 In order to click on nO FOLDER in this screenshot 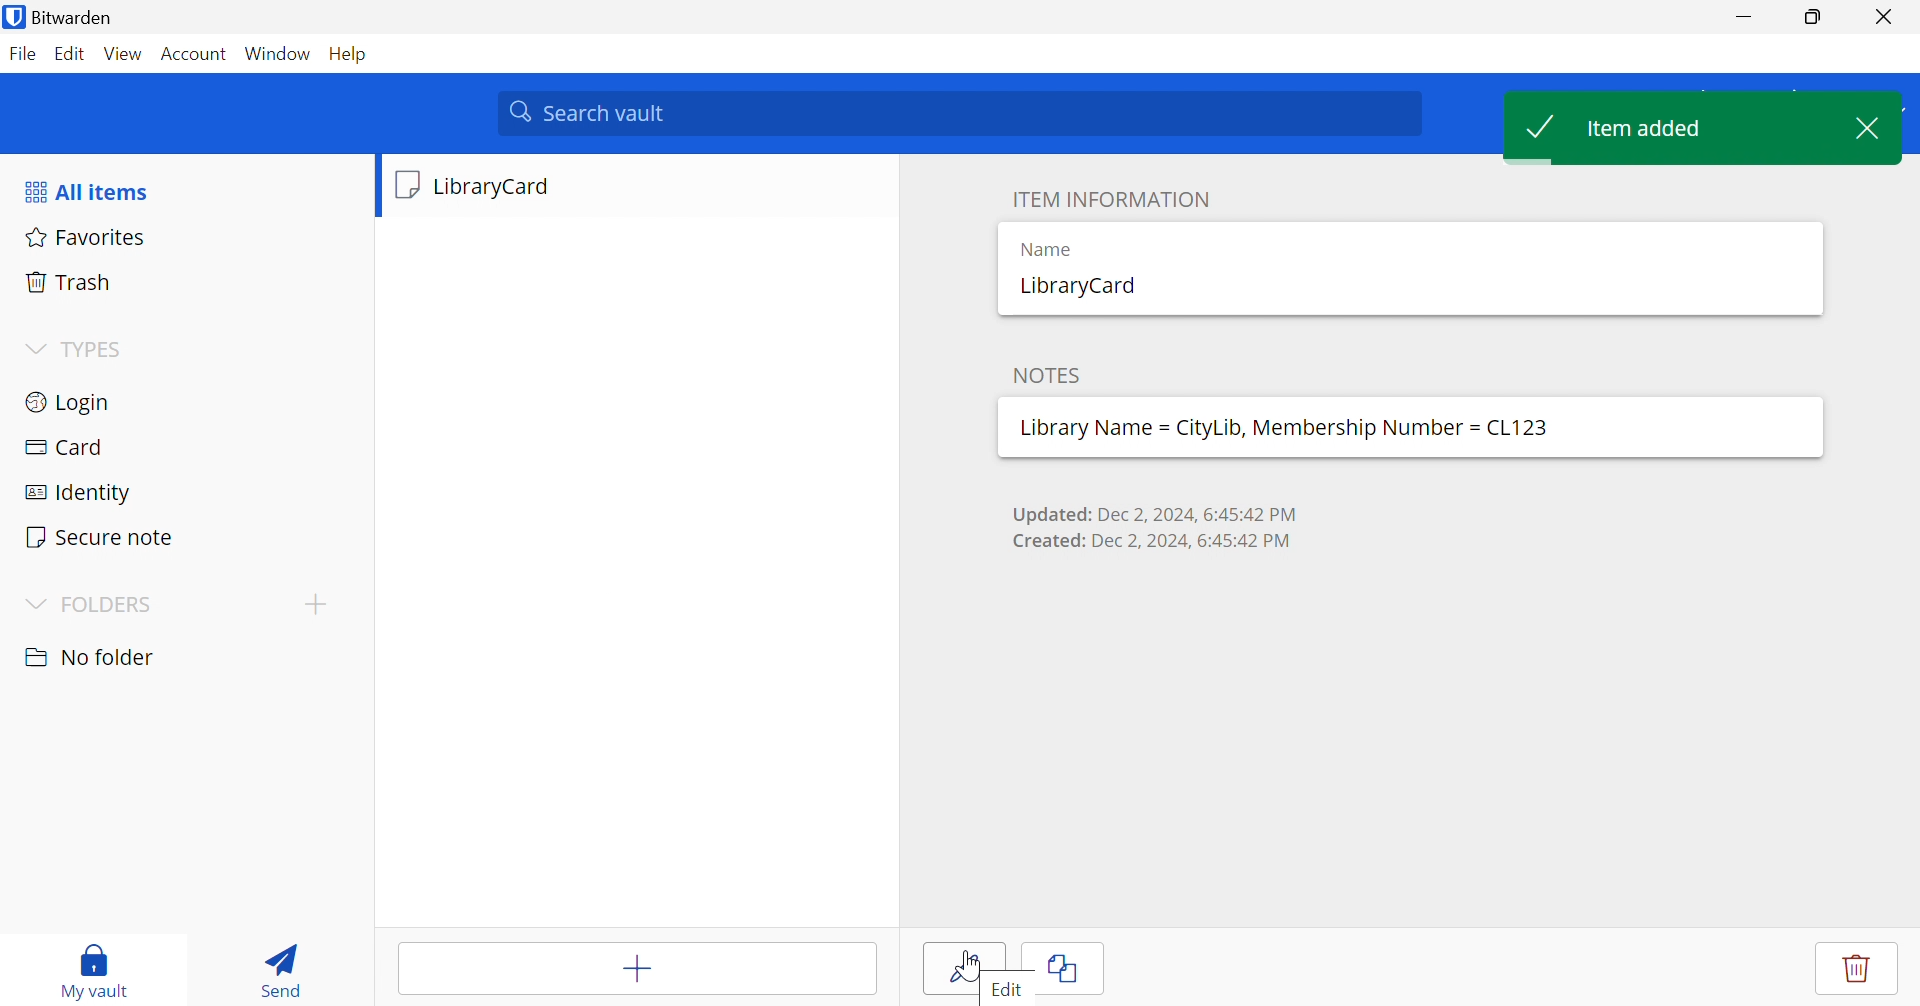, I will do `click(94, 657)`.